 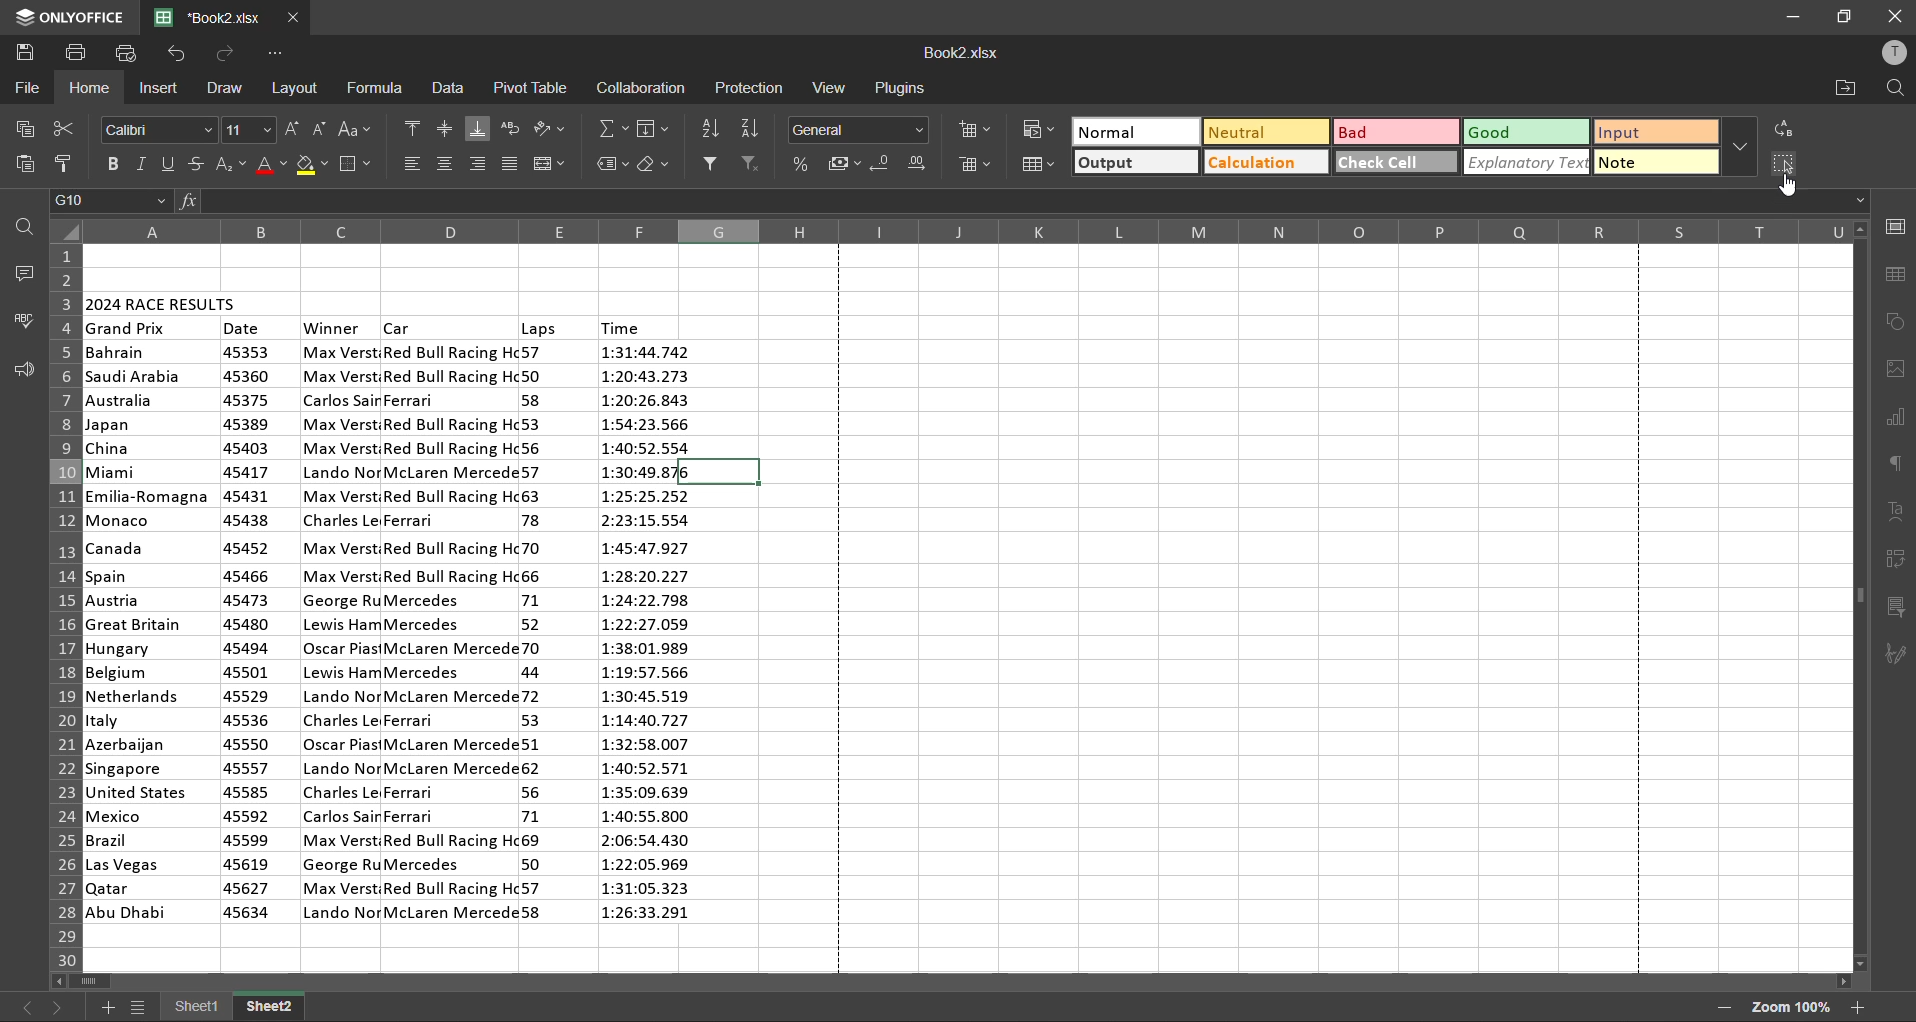 What do you see at coordinates (612, 129) in the screenshot?
I see `summation` at bounding box center [612, 129].